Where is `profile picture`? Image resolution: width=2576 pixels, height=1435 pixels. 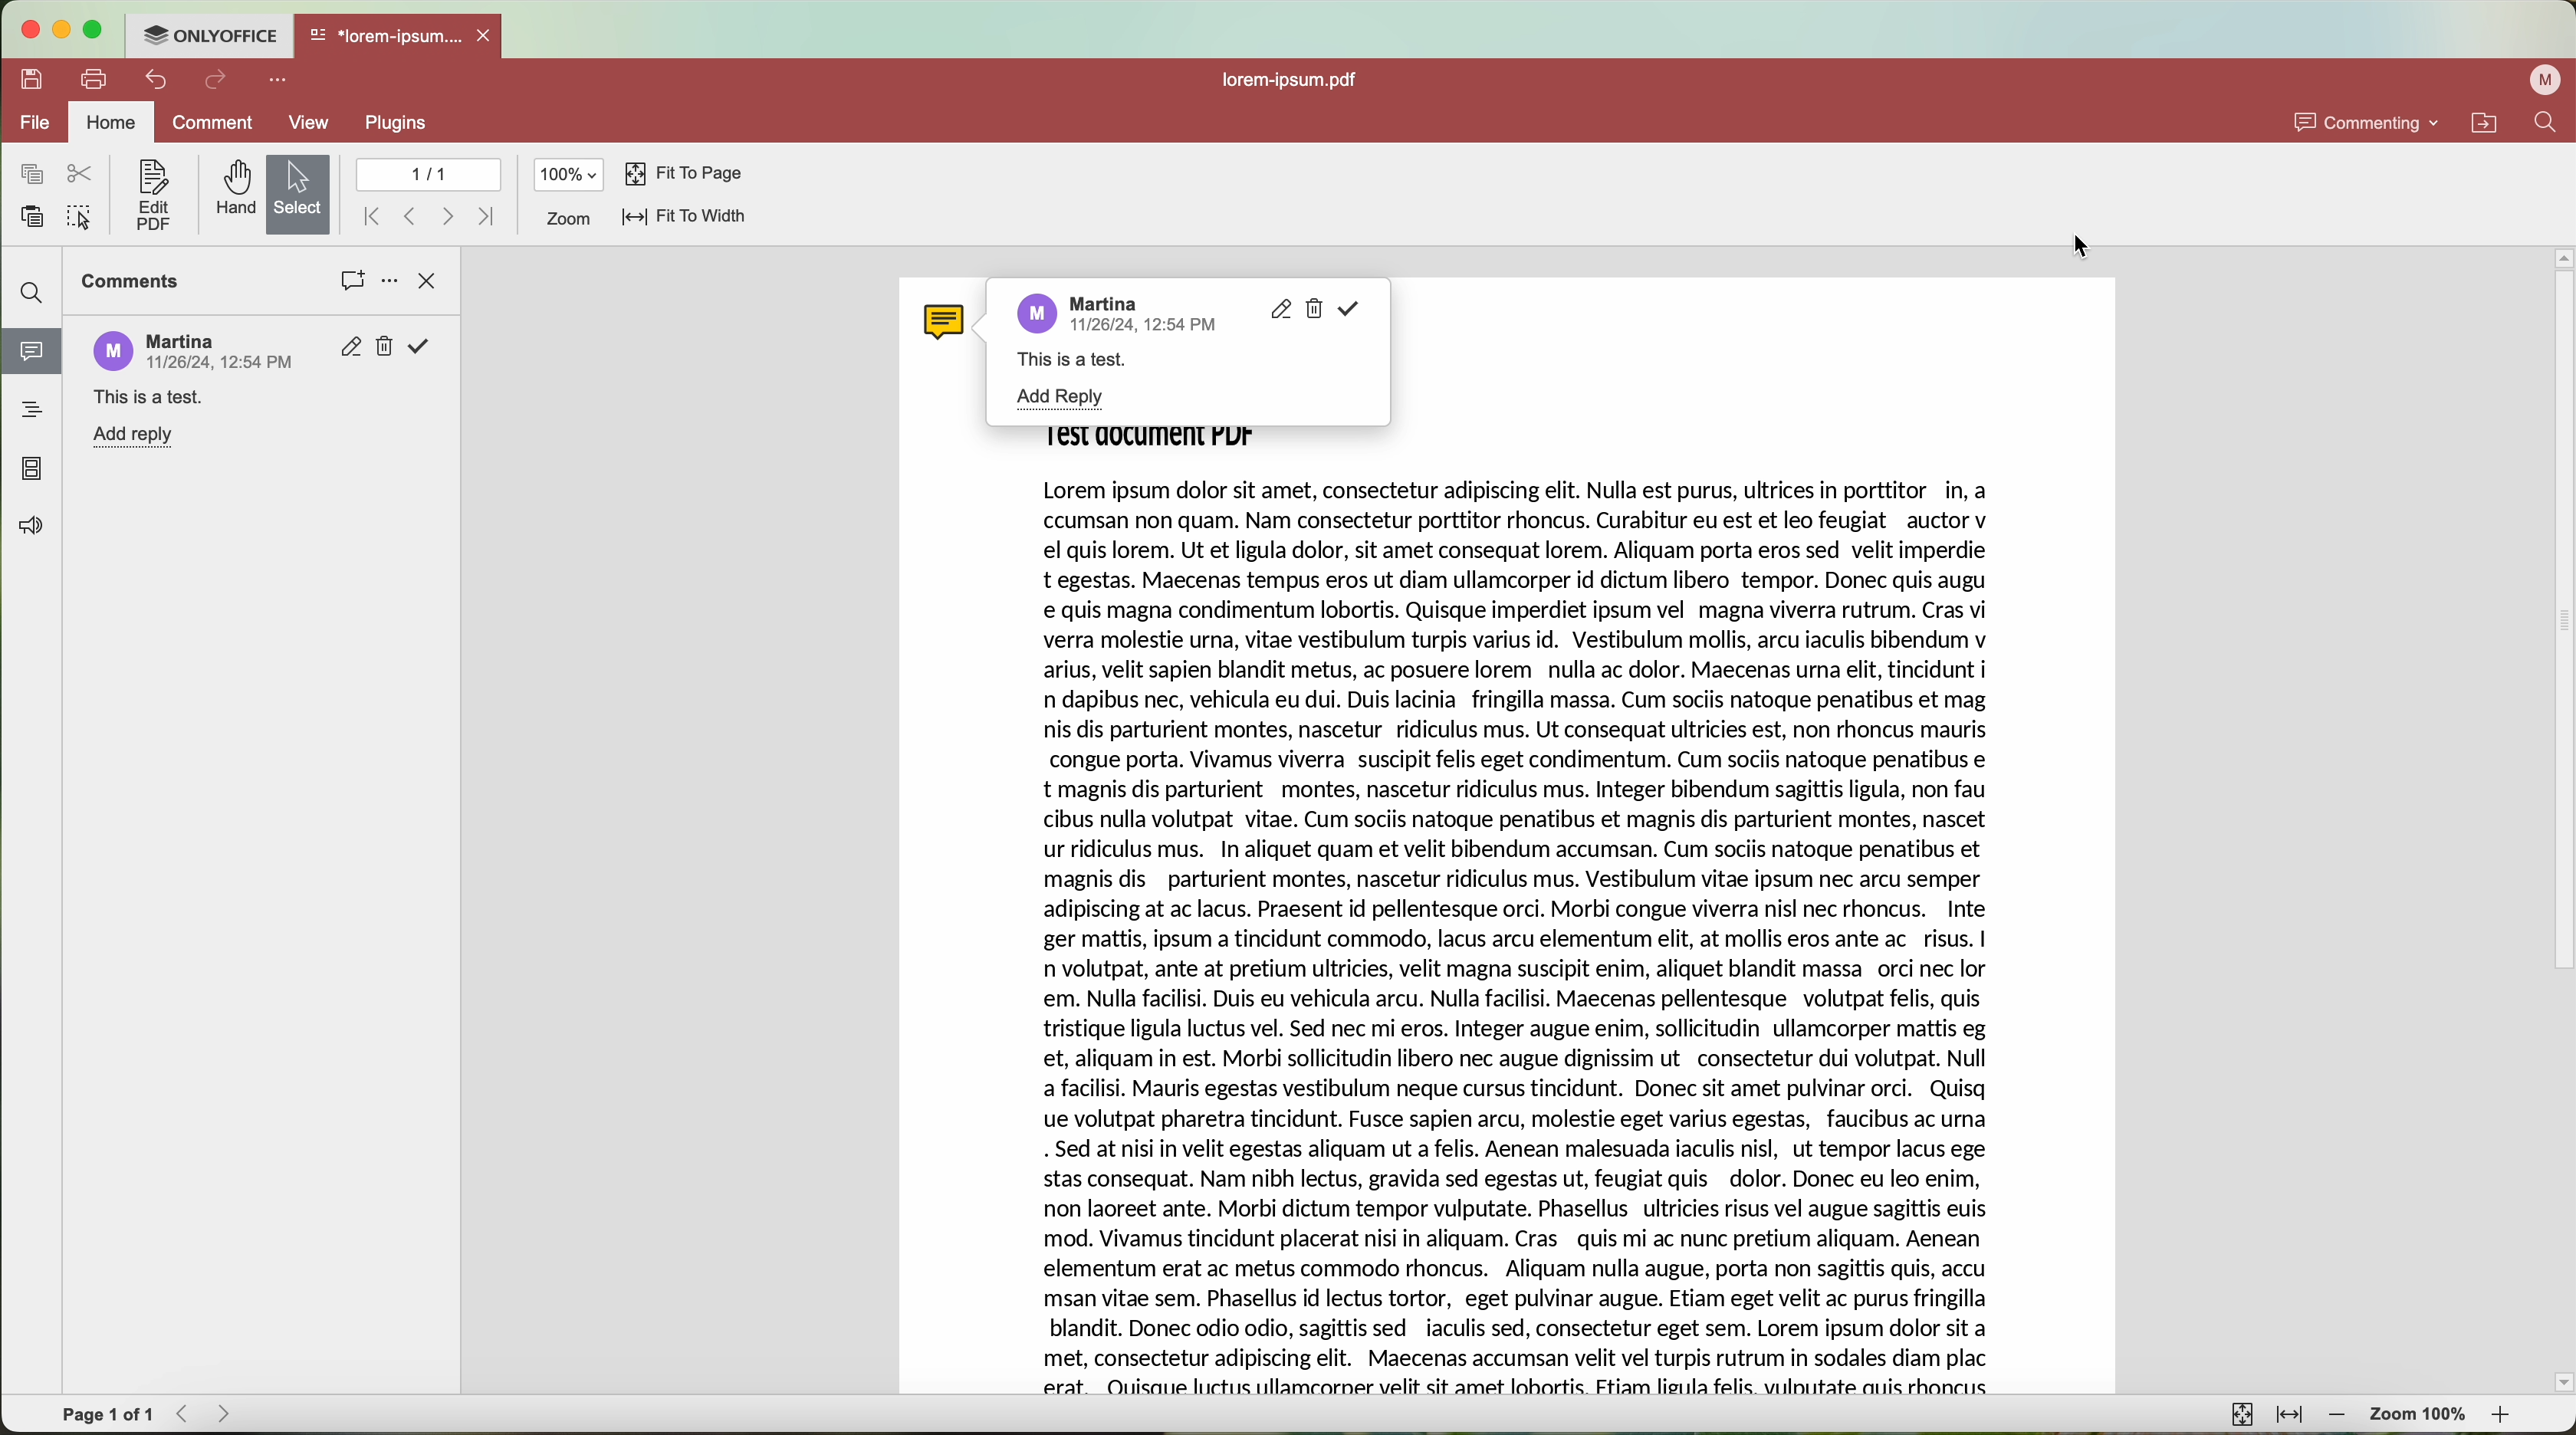 profile picture is located at coordinates (111, 348).